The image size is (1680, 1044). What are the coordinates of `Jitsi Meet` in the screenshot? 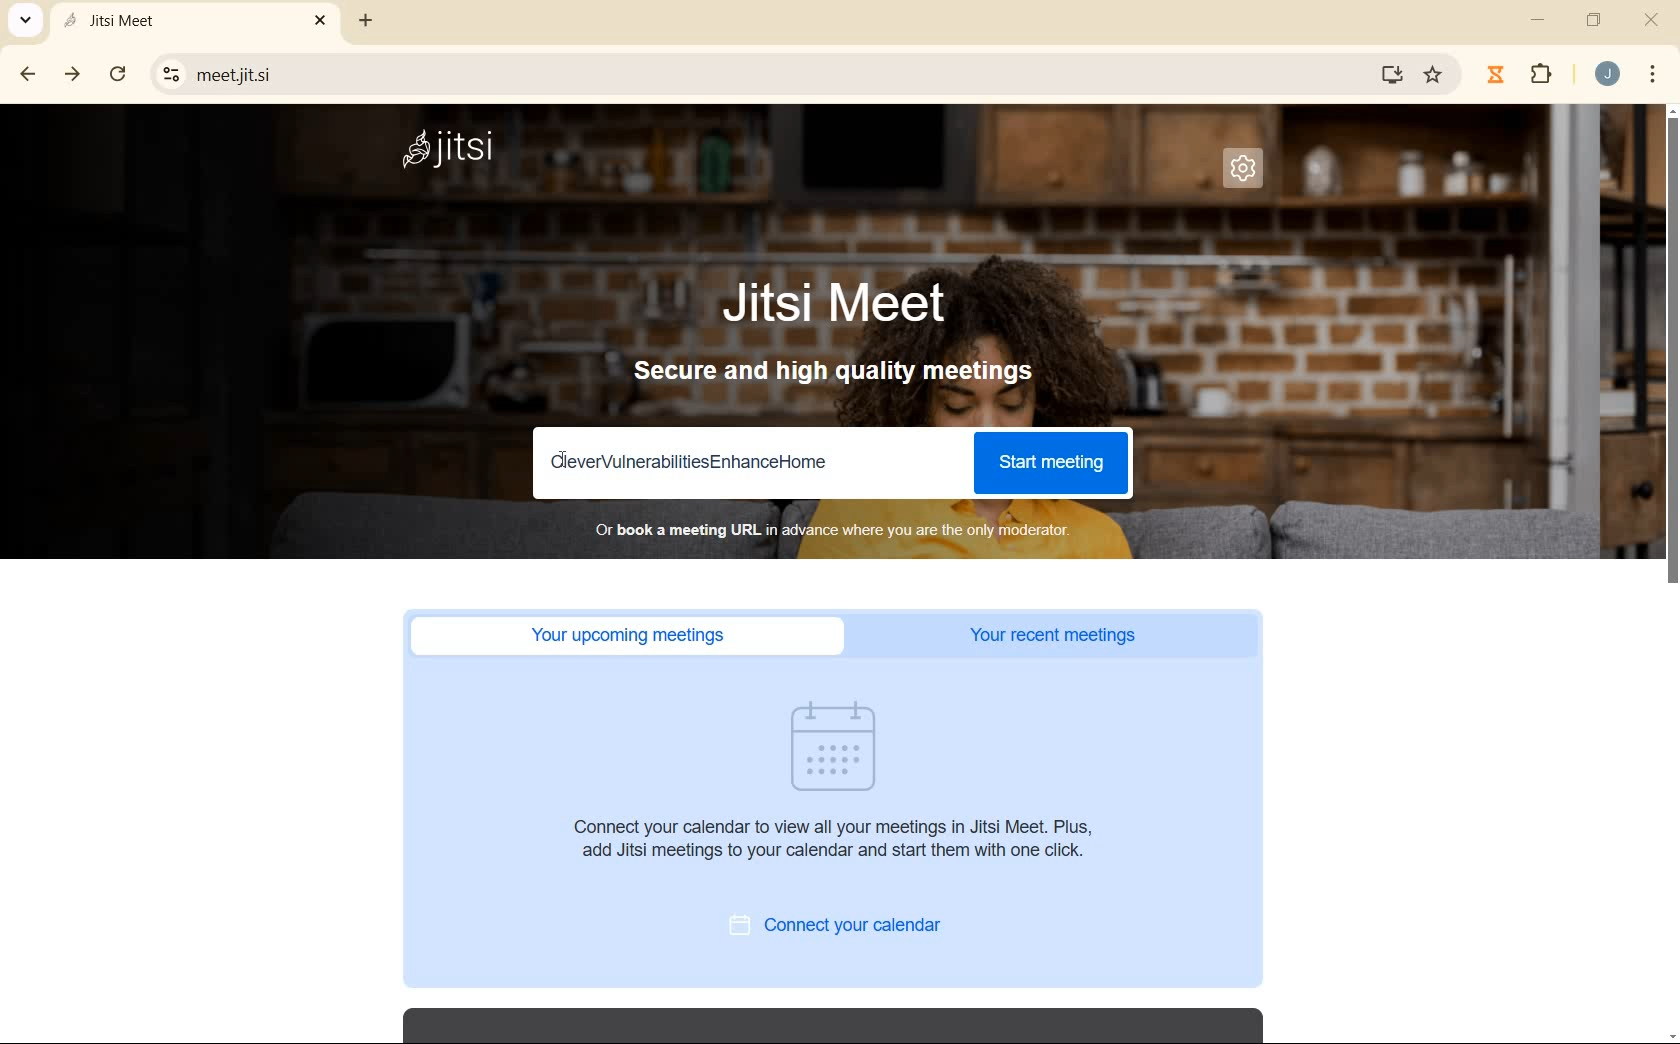 It's located at (193, 22).